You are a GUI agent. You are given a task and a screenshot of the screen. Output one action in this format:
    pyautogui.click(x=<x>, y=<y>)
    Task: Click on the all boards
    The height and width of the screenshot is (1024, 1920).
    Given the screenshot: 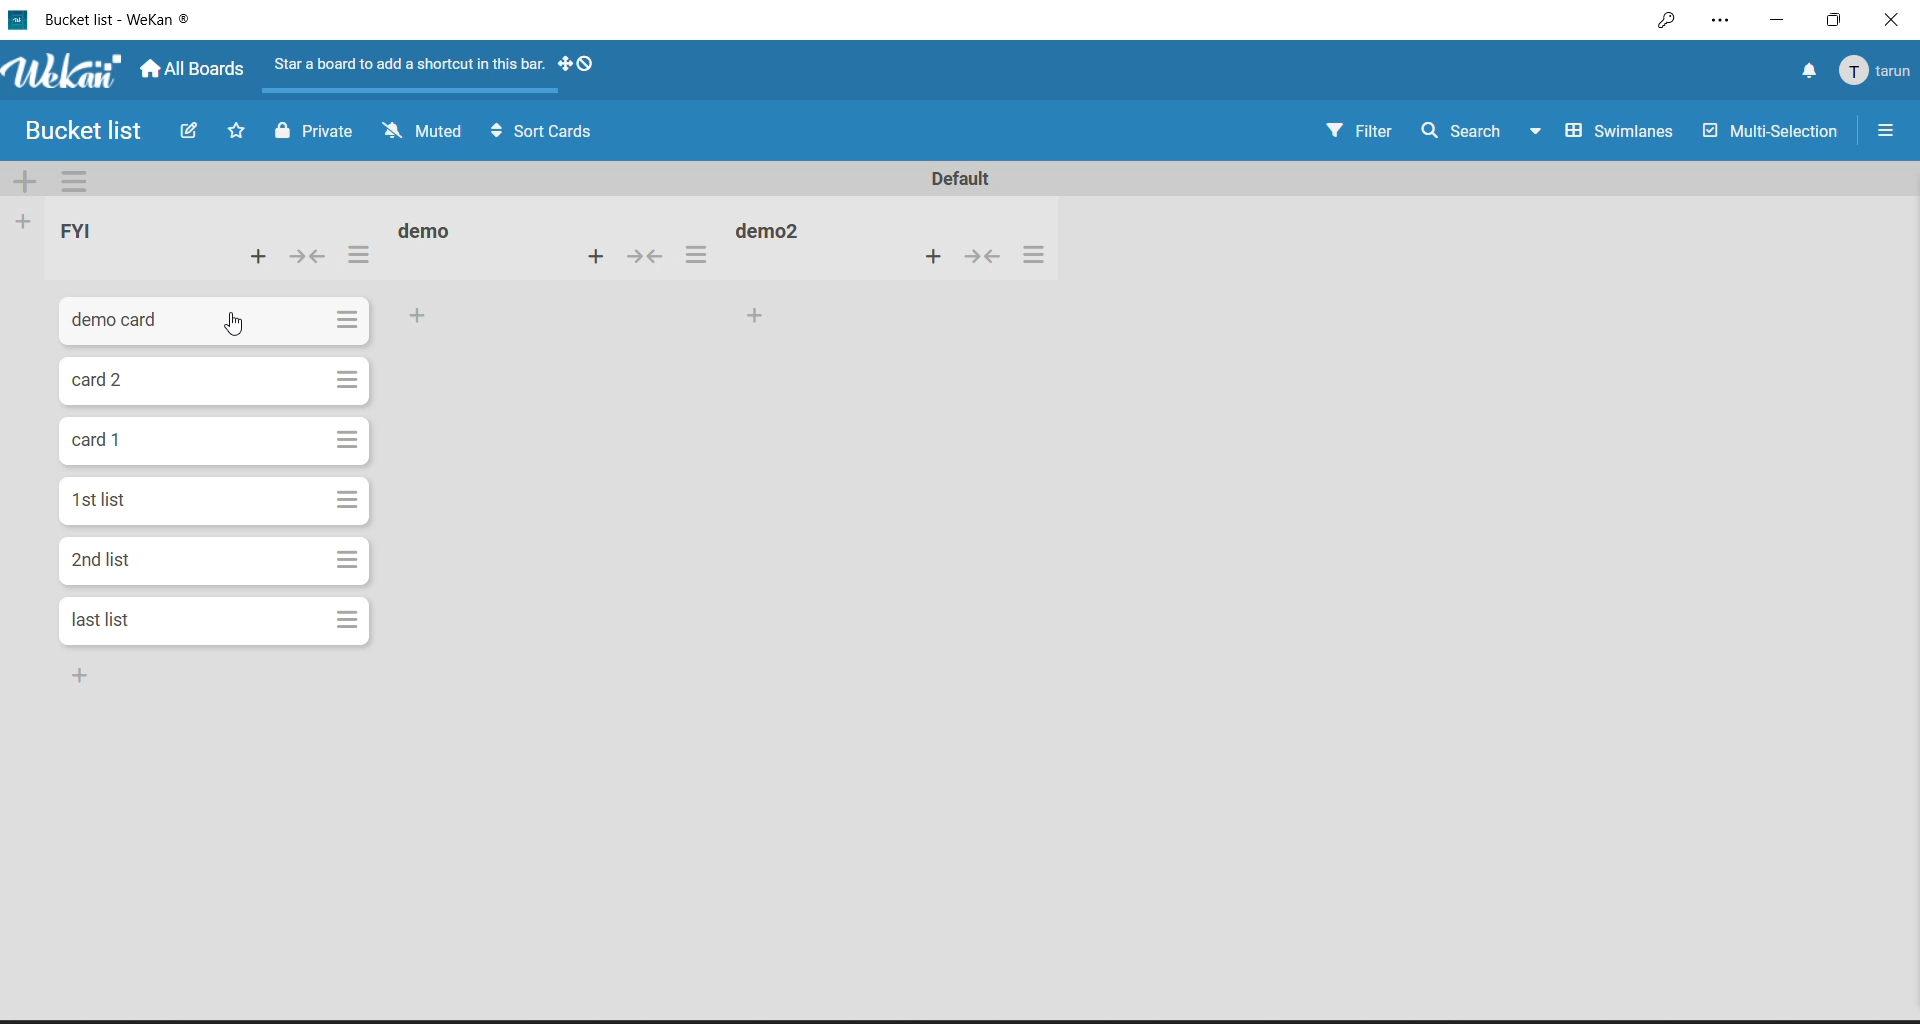 What is the action you would take?
    pyautogui.click(x=196, y=69)
    